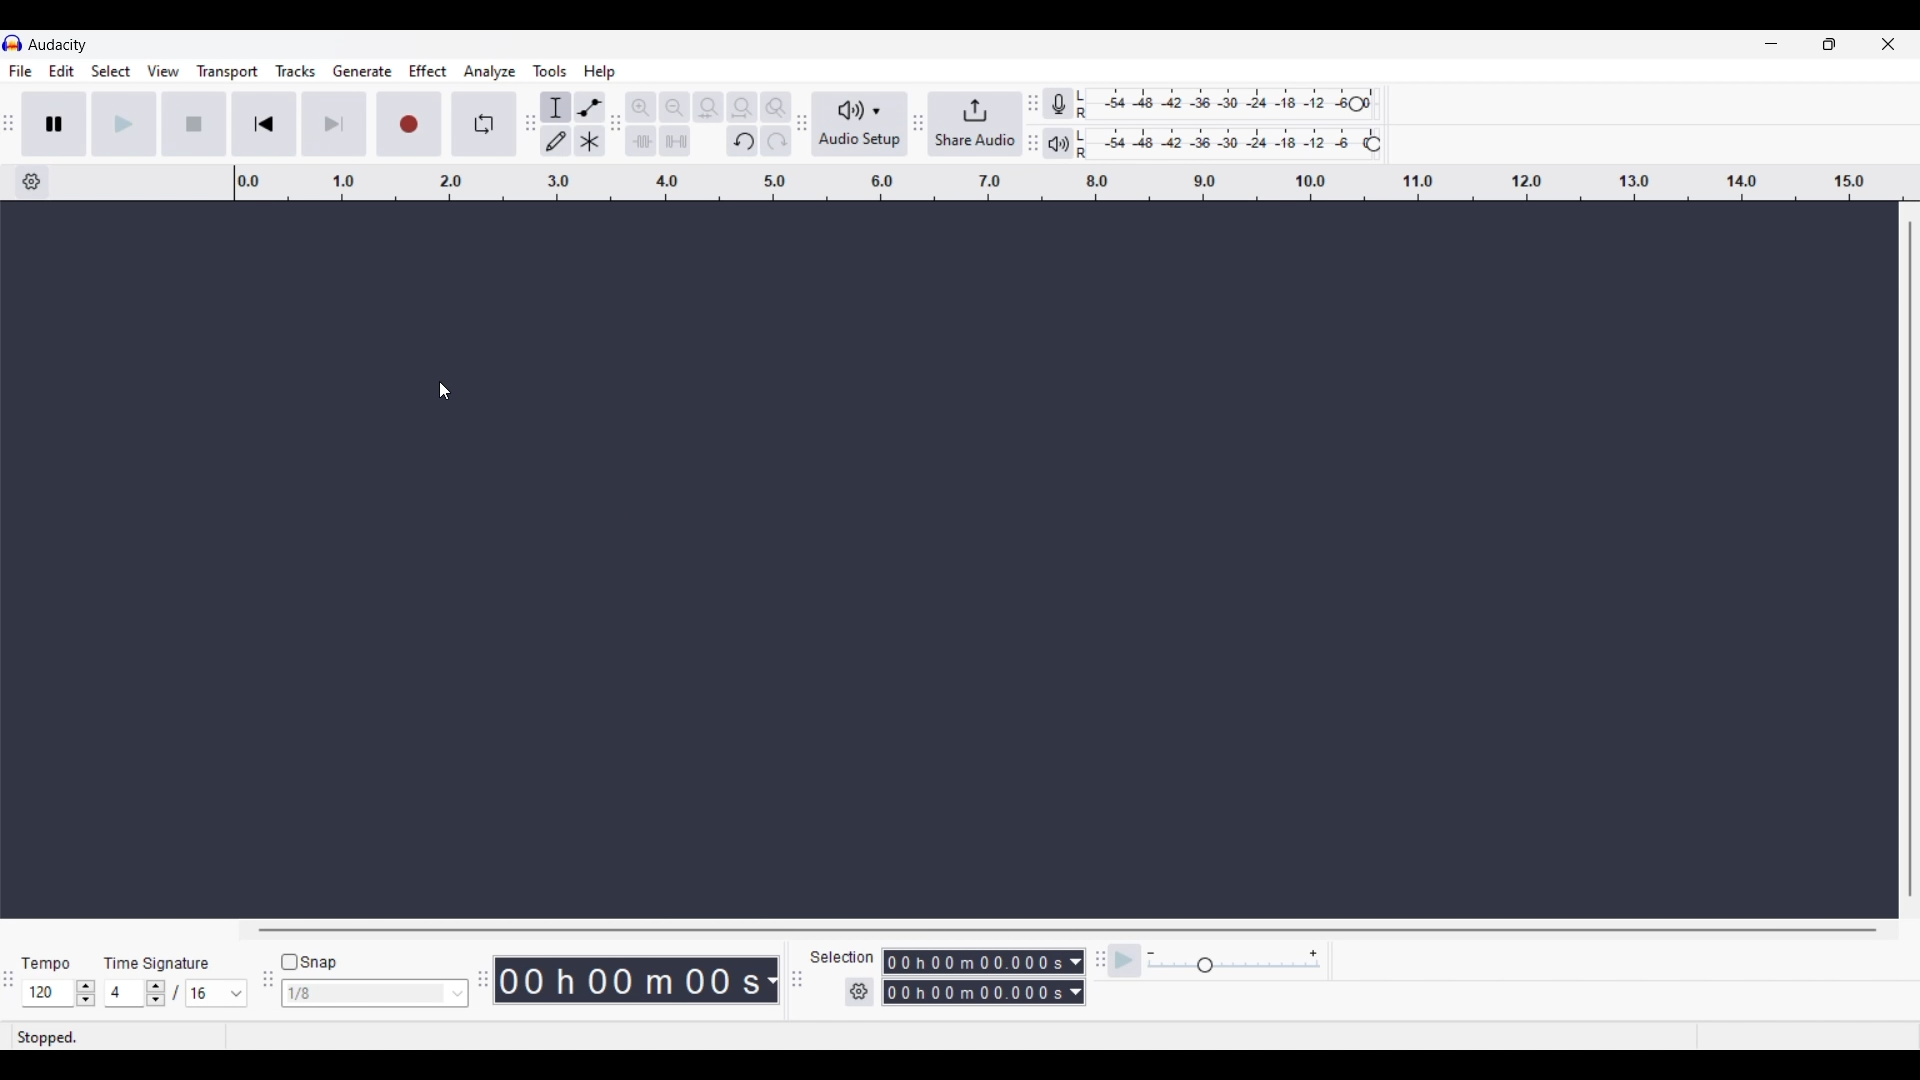 The image size is (1920, 1080). I want to click on Playback level, so click(1234, 144).